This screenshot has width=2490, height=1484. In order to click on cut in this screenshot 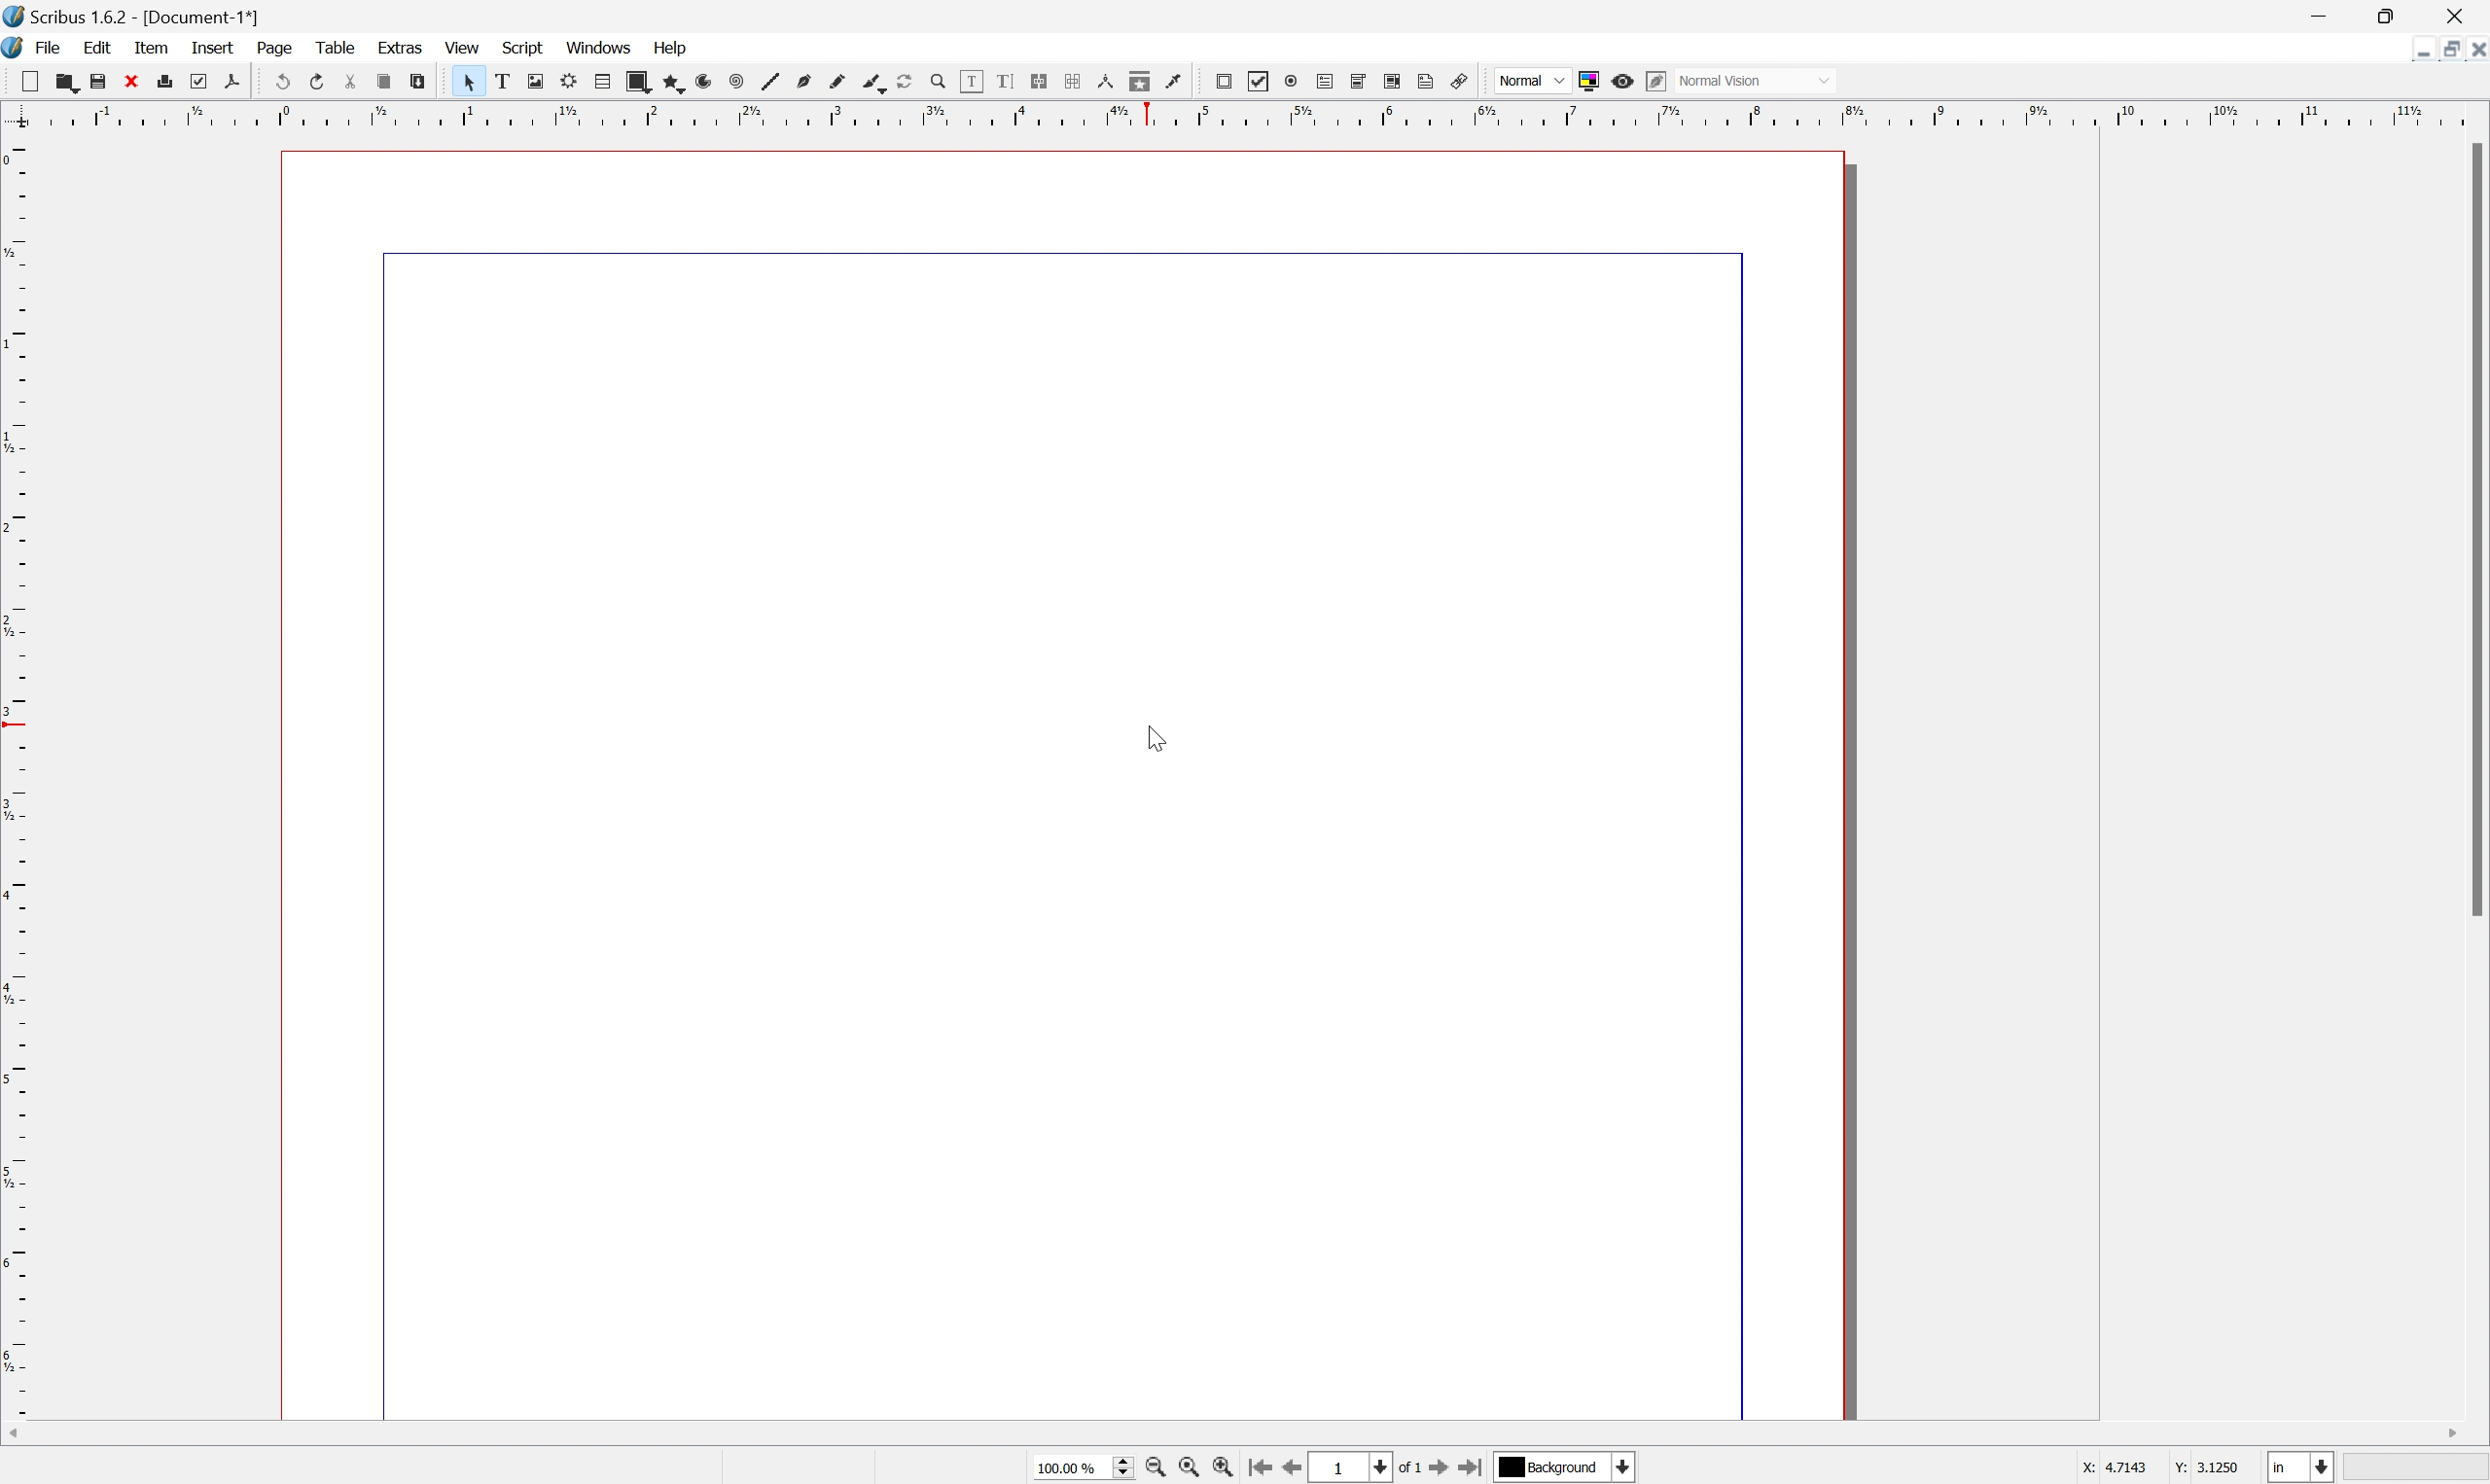, I will do `click(344, 83)`.